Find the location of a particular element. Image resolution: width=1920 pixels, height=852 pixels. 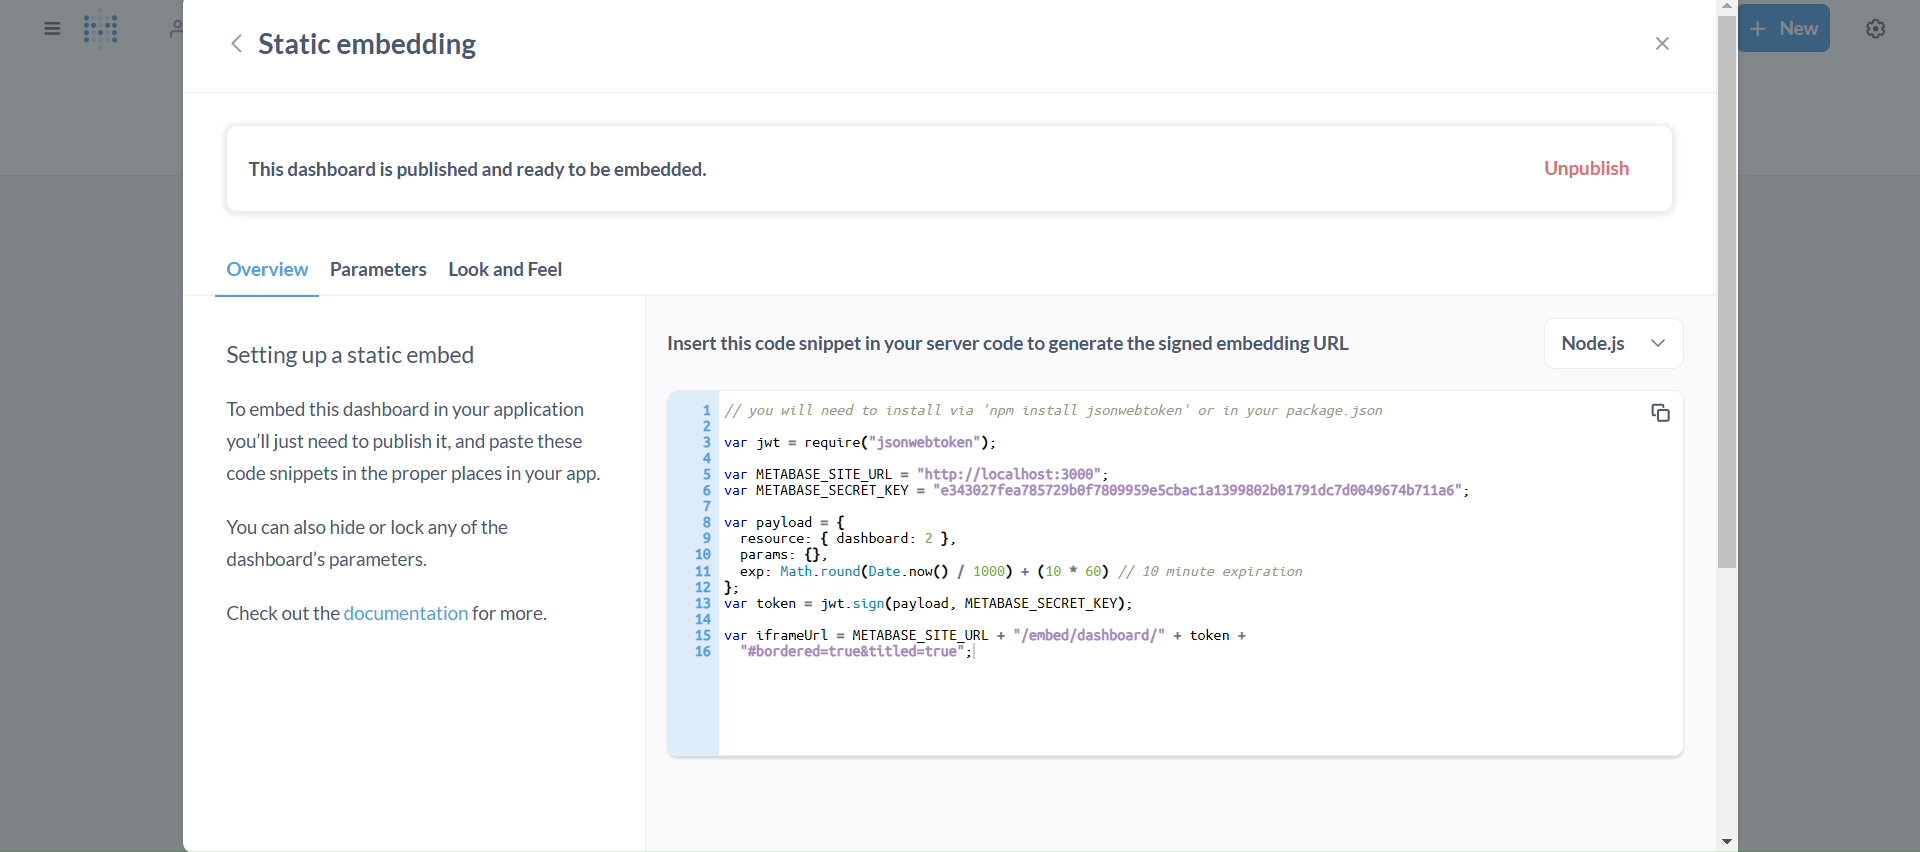

Setting up a static embed

To embed this dashboard in your application
you'll just need to publish it, and paste these
code snippets in the proper places in your app.
You can also hide or lock any of the
dashboard’s parameters. is located at coordinates (415, 461).